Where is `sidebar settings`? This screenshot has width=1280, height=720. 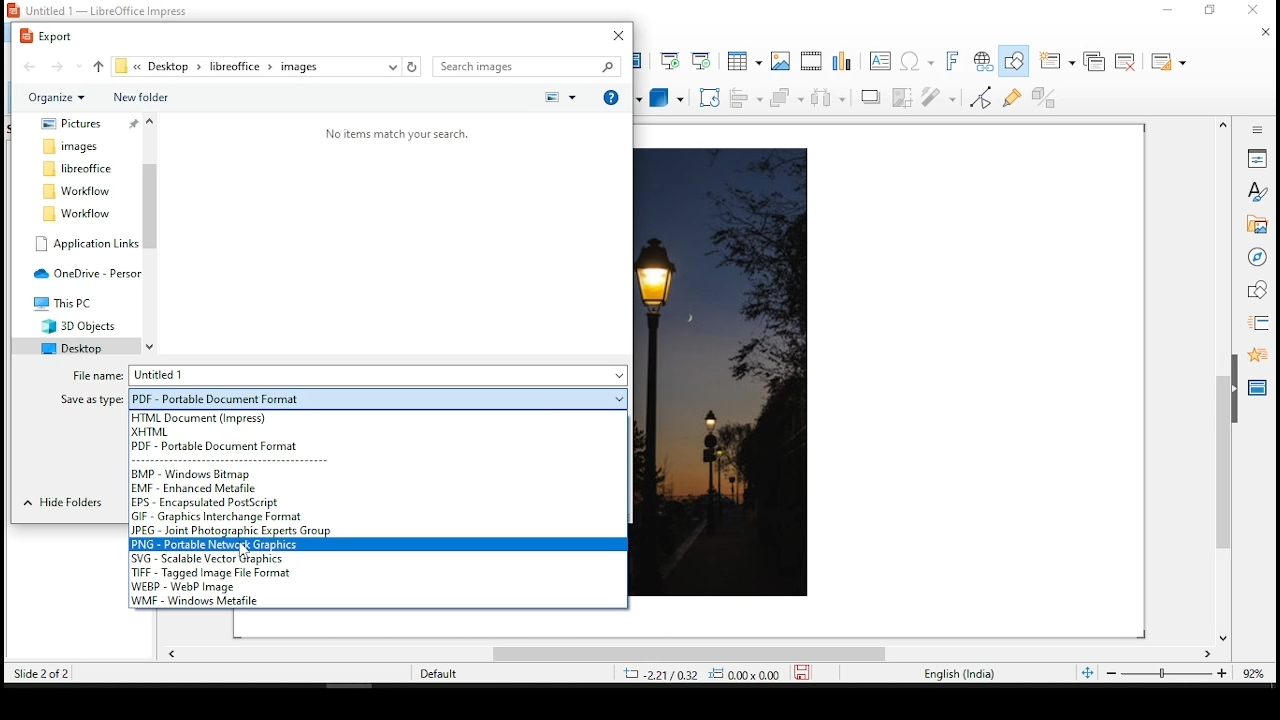
sidebar settings is located at coordinates (1253, 130).